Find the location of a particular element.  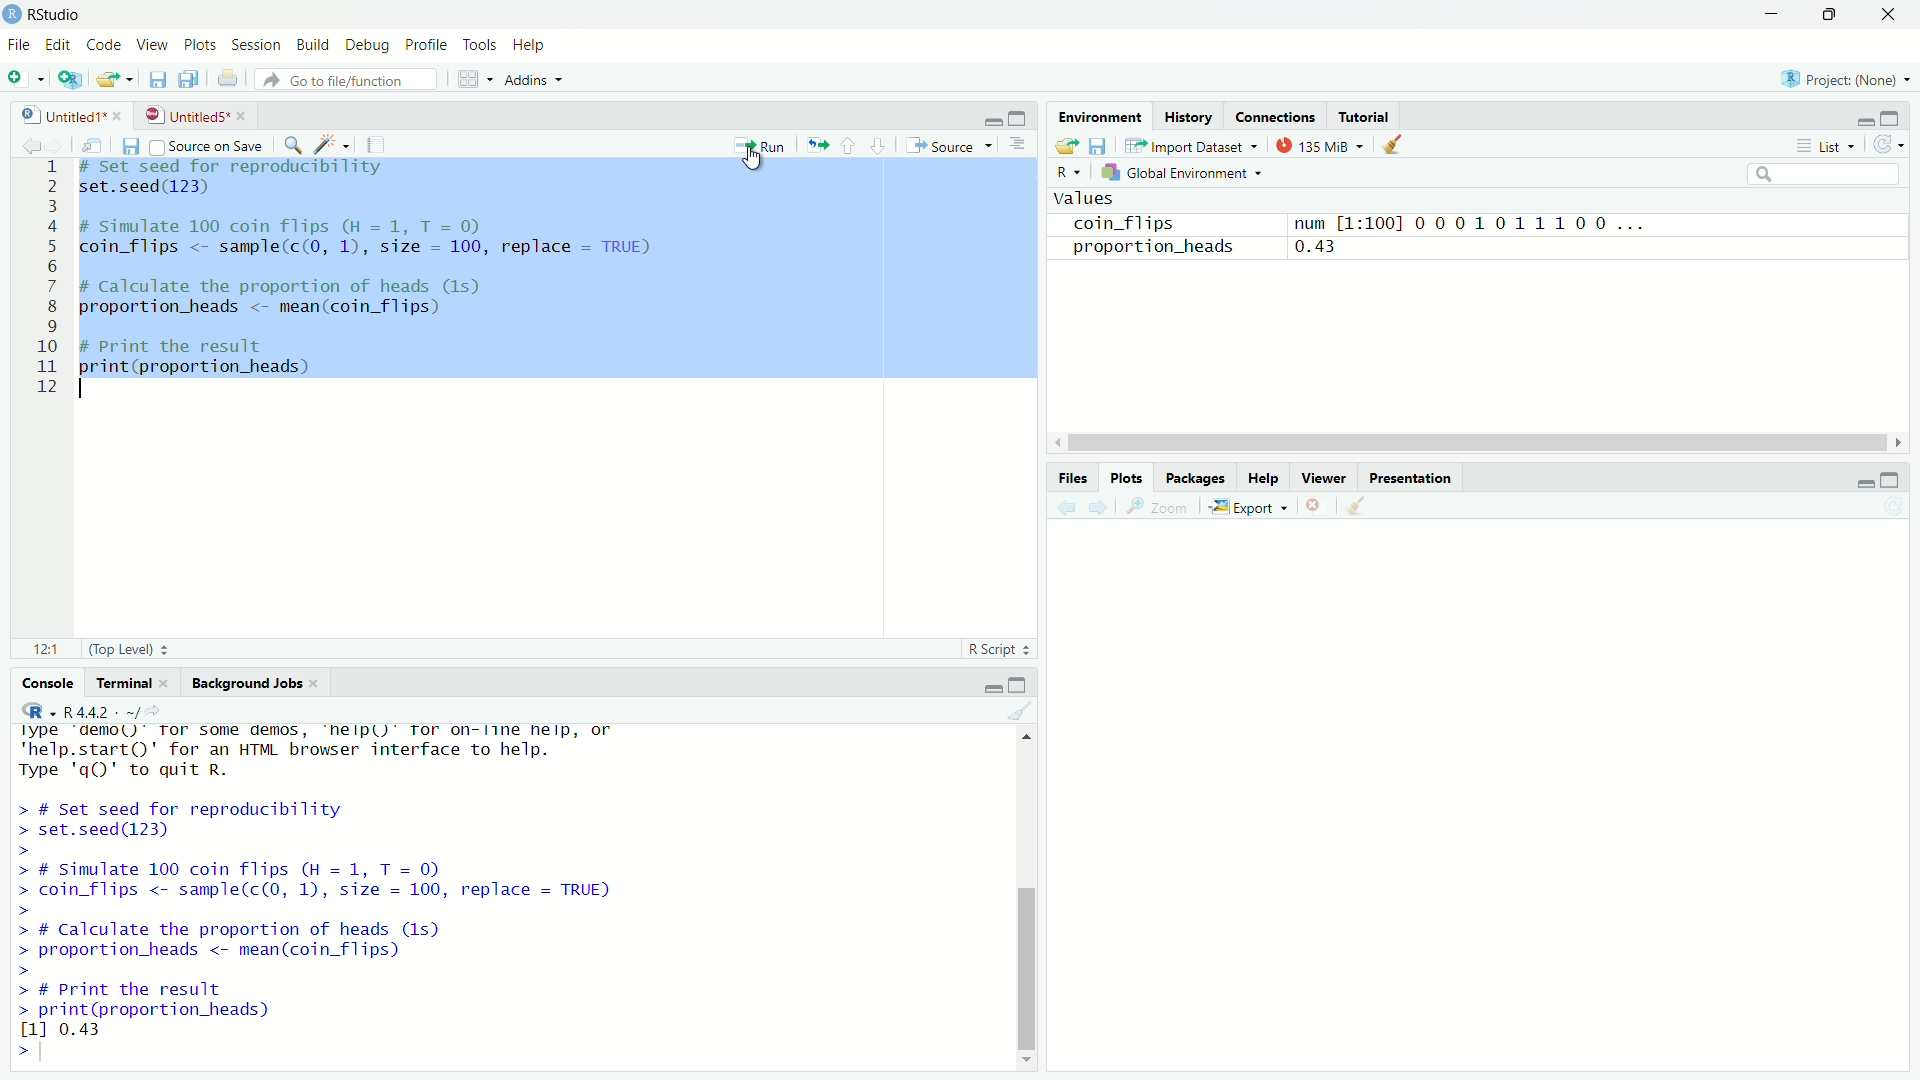

(Top level) is located at coordinates (129, 649).